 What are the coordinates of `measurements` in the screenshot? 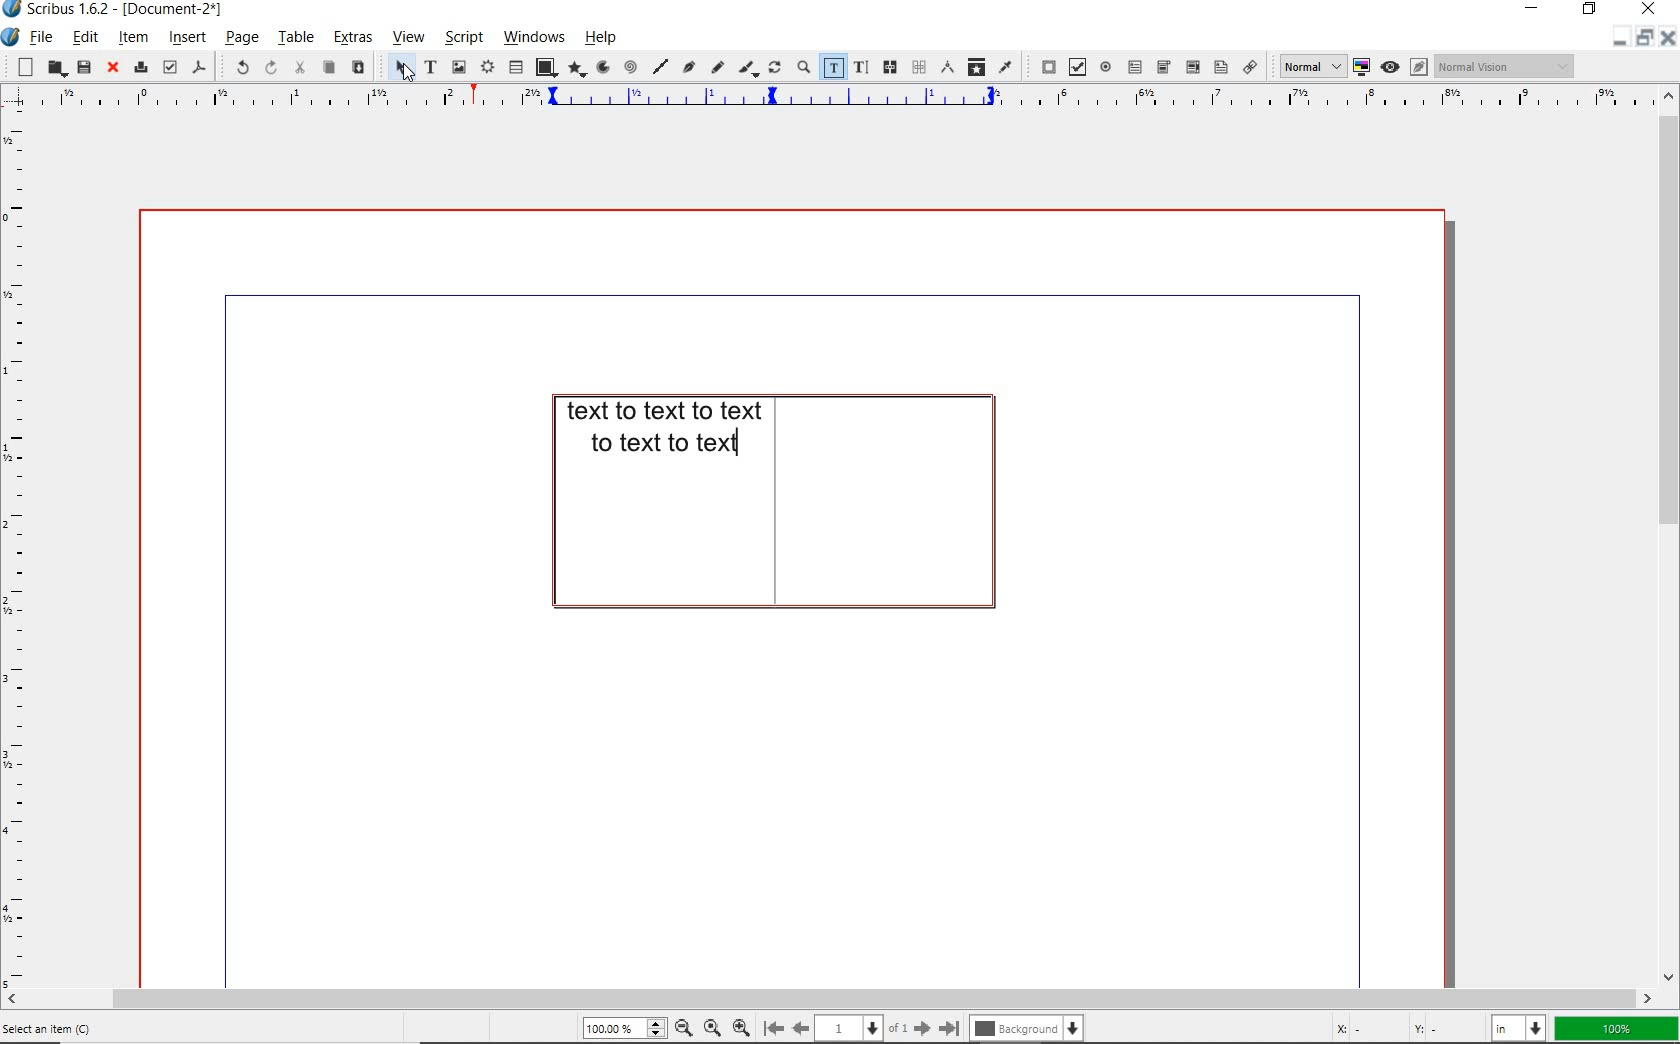 It's located at (945, 69).